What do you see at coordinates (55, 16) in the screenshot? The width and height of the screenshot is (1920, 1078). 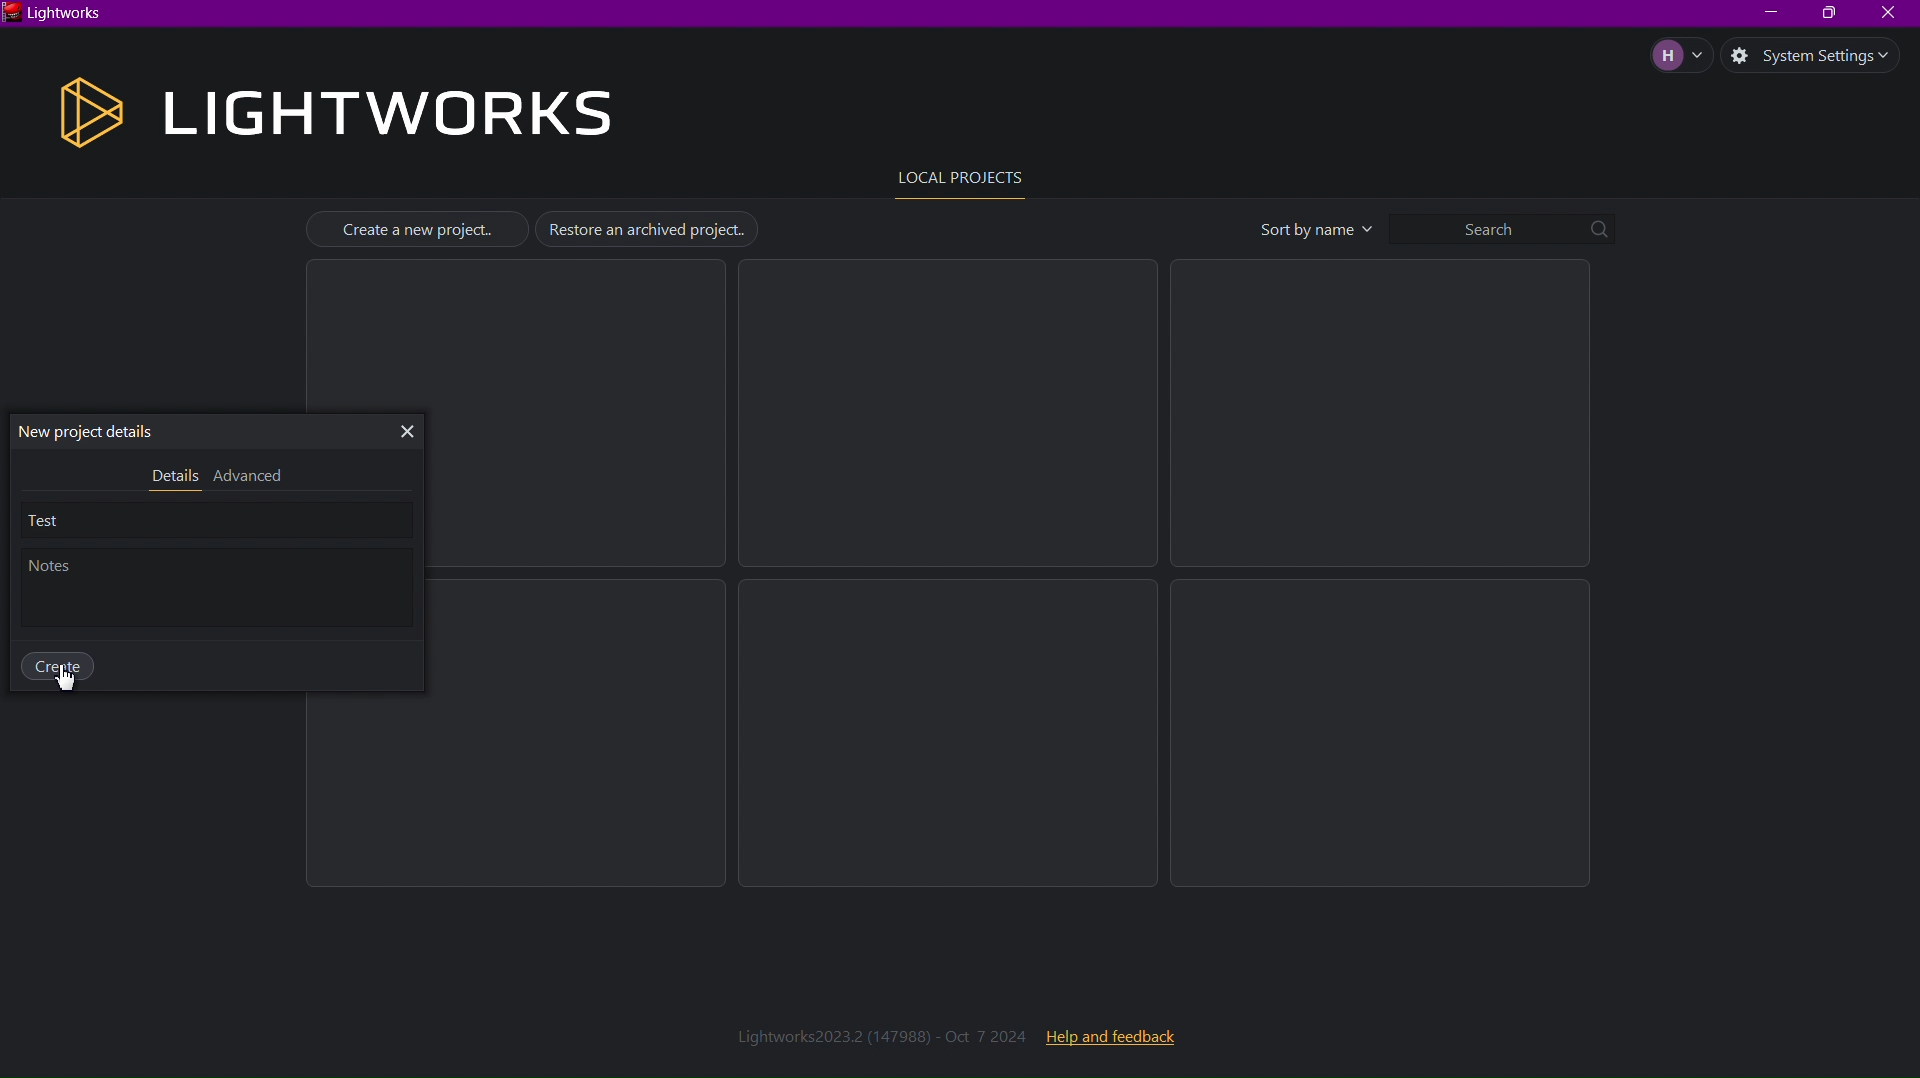 I see `Lightworks` at bounding box center [55, 16].